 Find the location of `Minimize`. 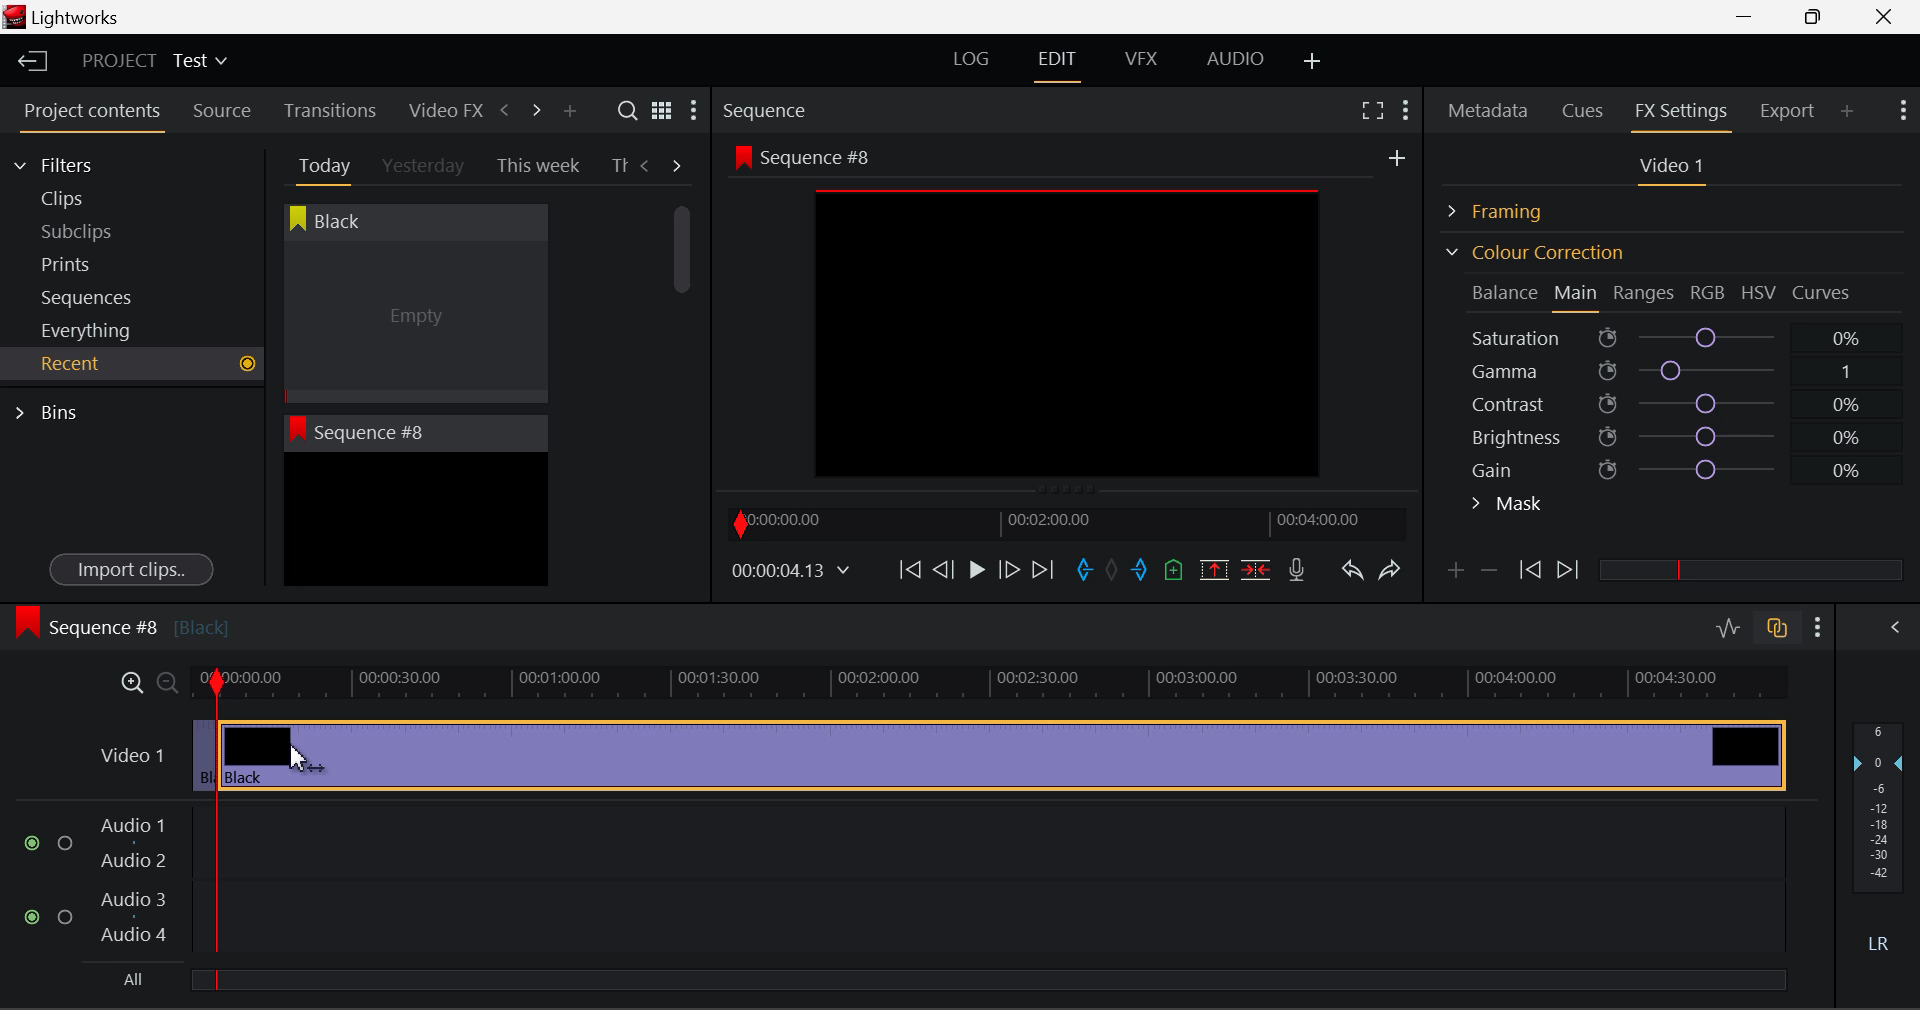

Minimize is located at coordinates (1818, 16).